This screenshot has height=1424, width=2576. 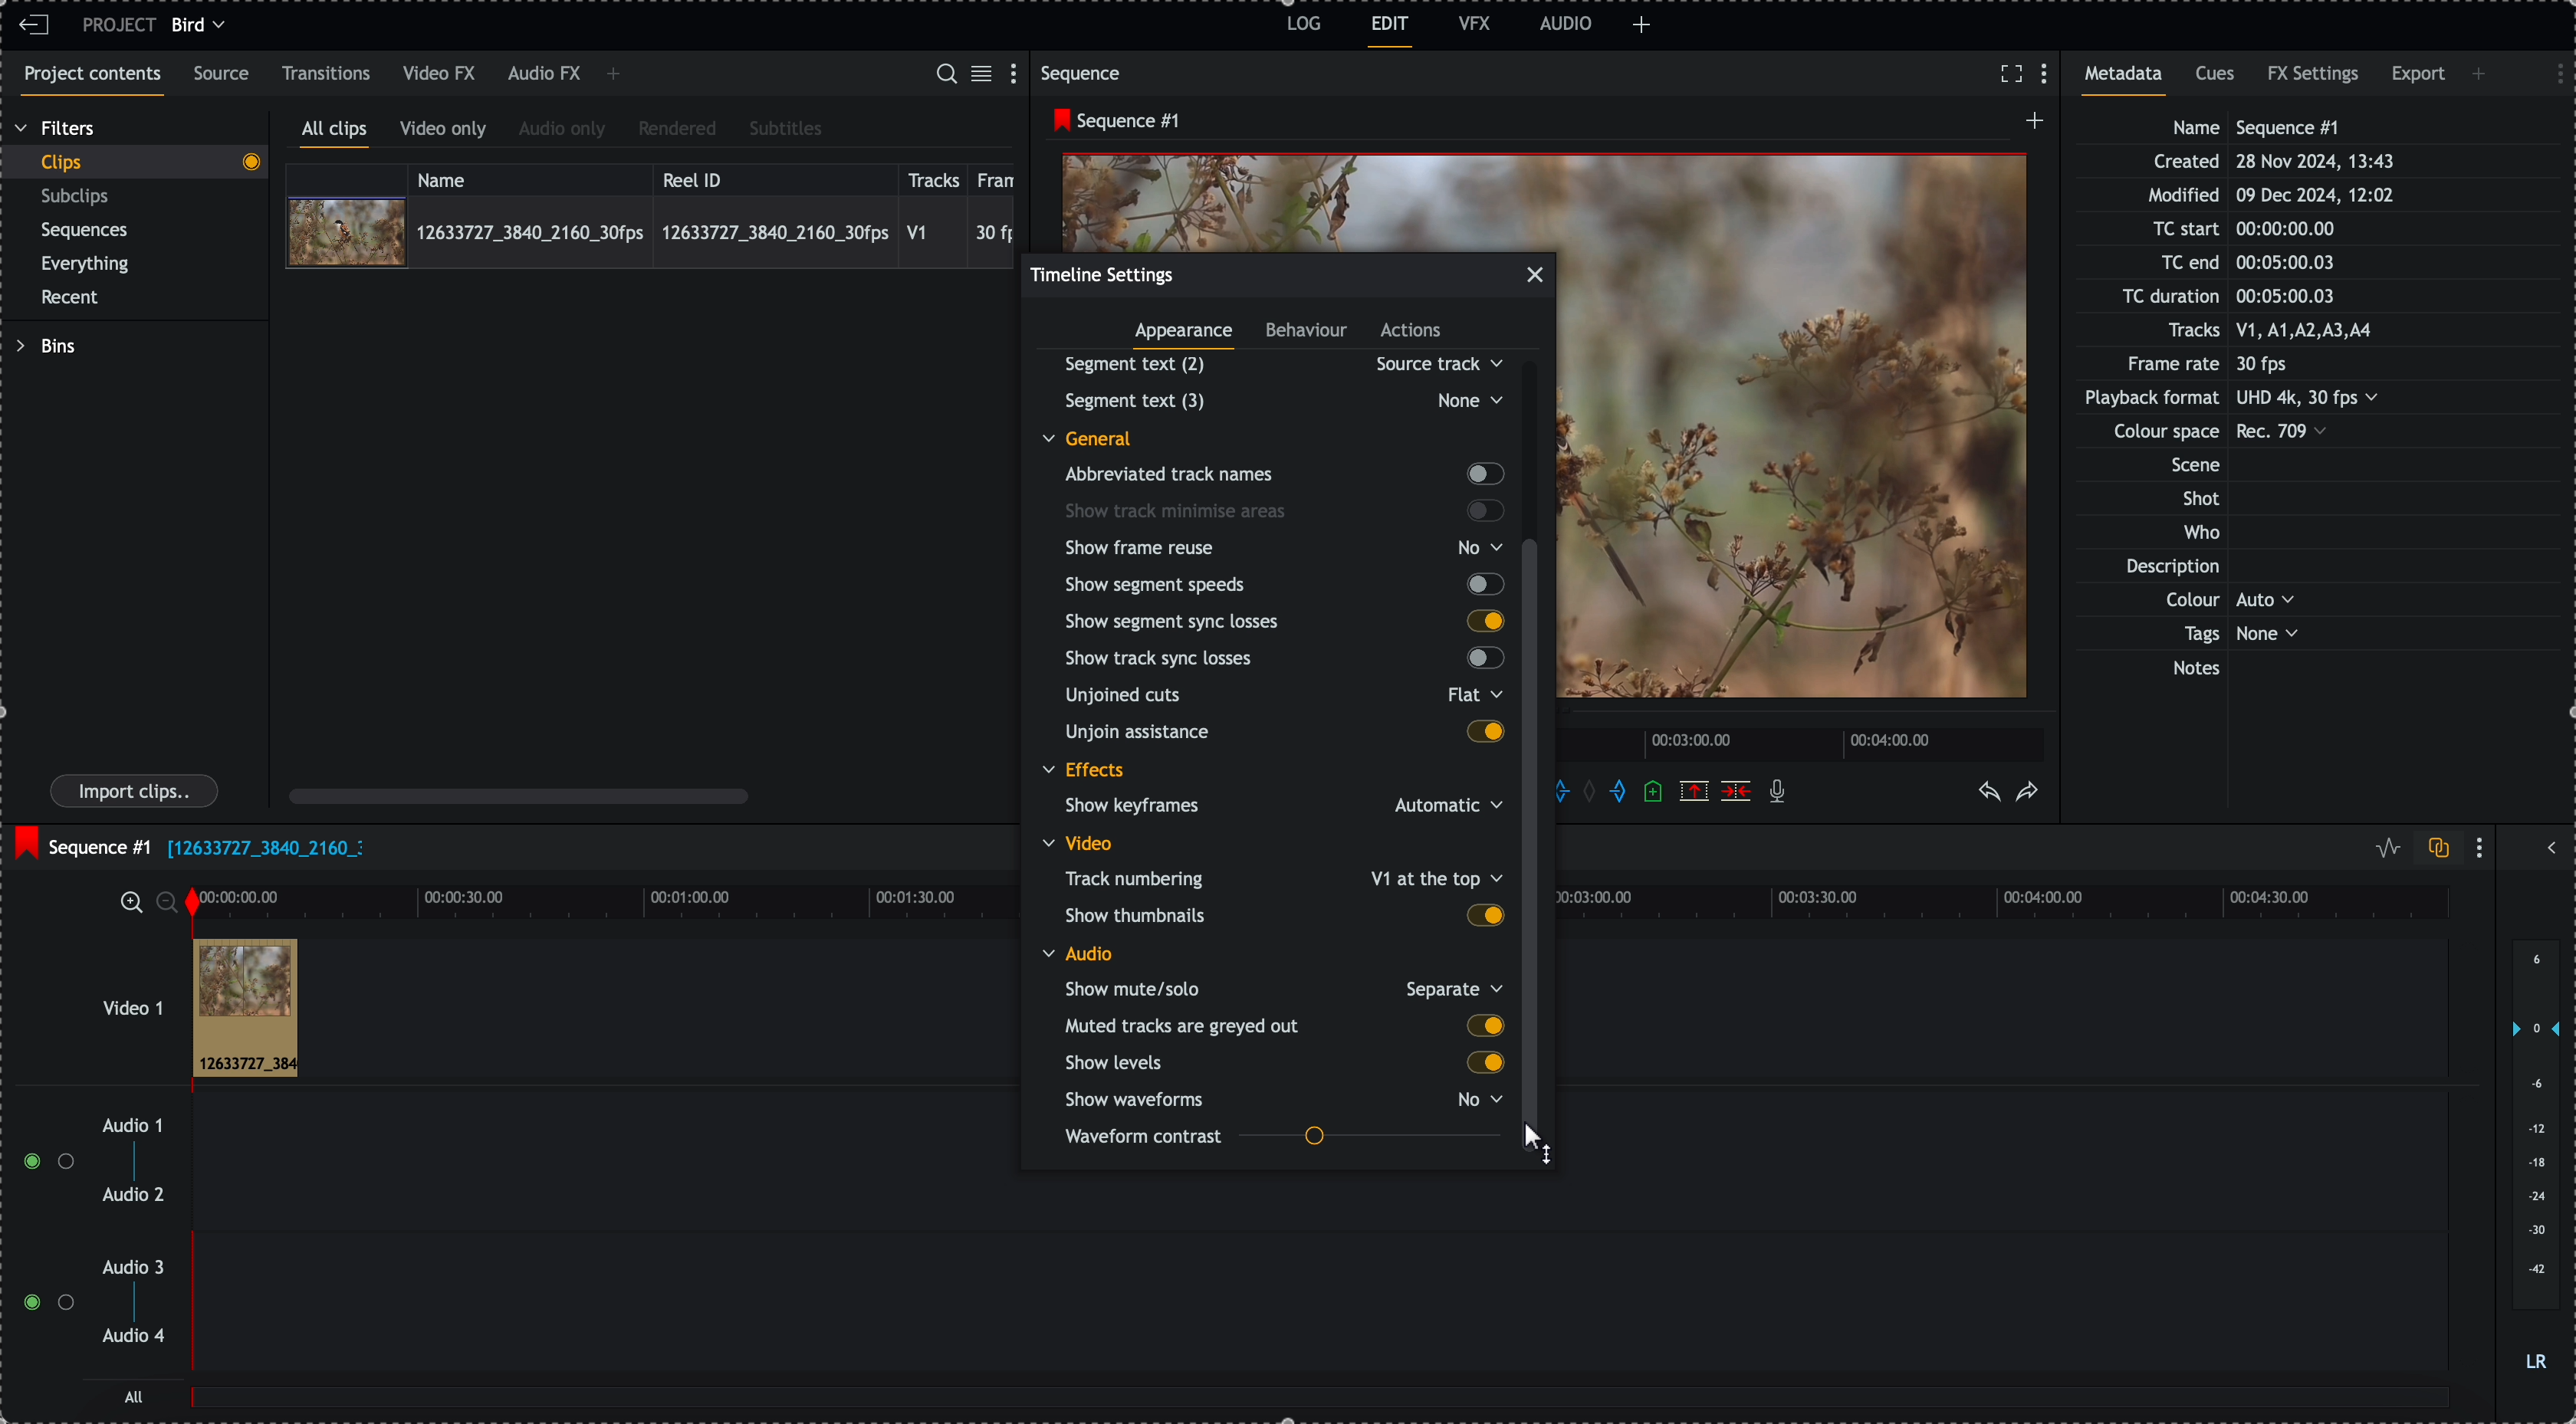 What do you see at coordinates (1617, 792) in the screenshot?
I see `add 'out' mark` at bounding box center [1617, 792].